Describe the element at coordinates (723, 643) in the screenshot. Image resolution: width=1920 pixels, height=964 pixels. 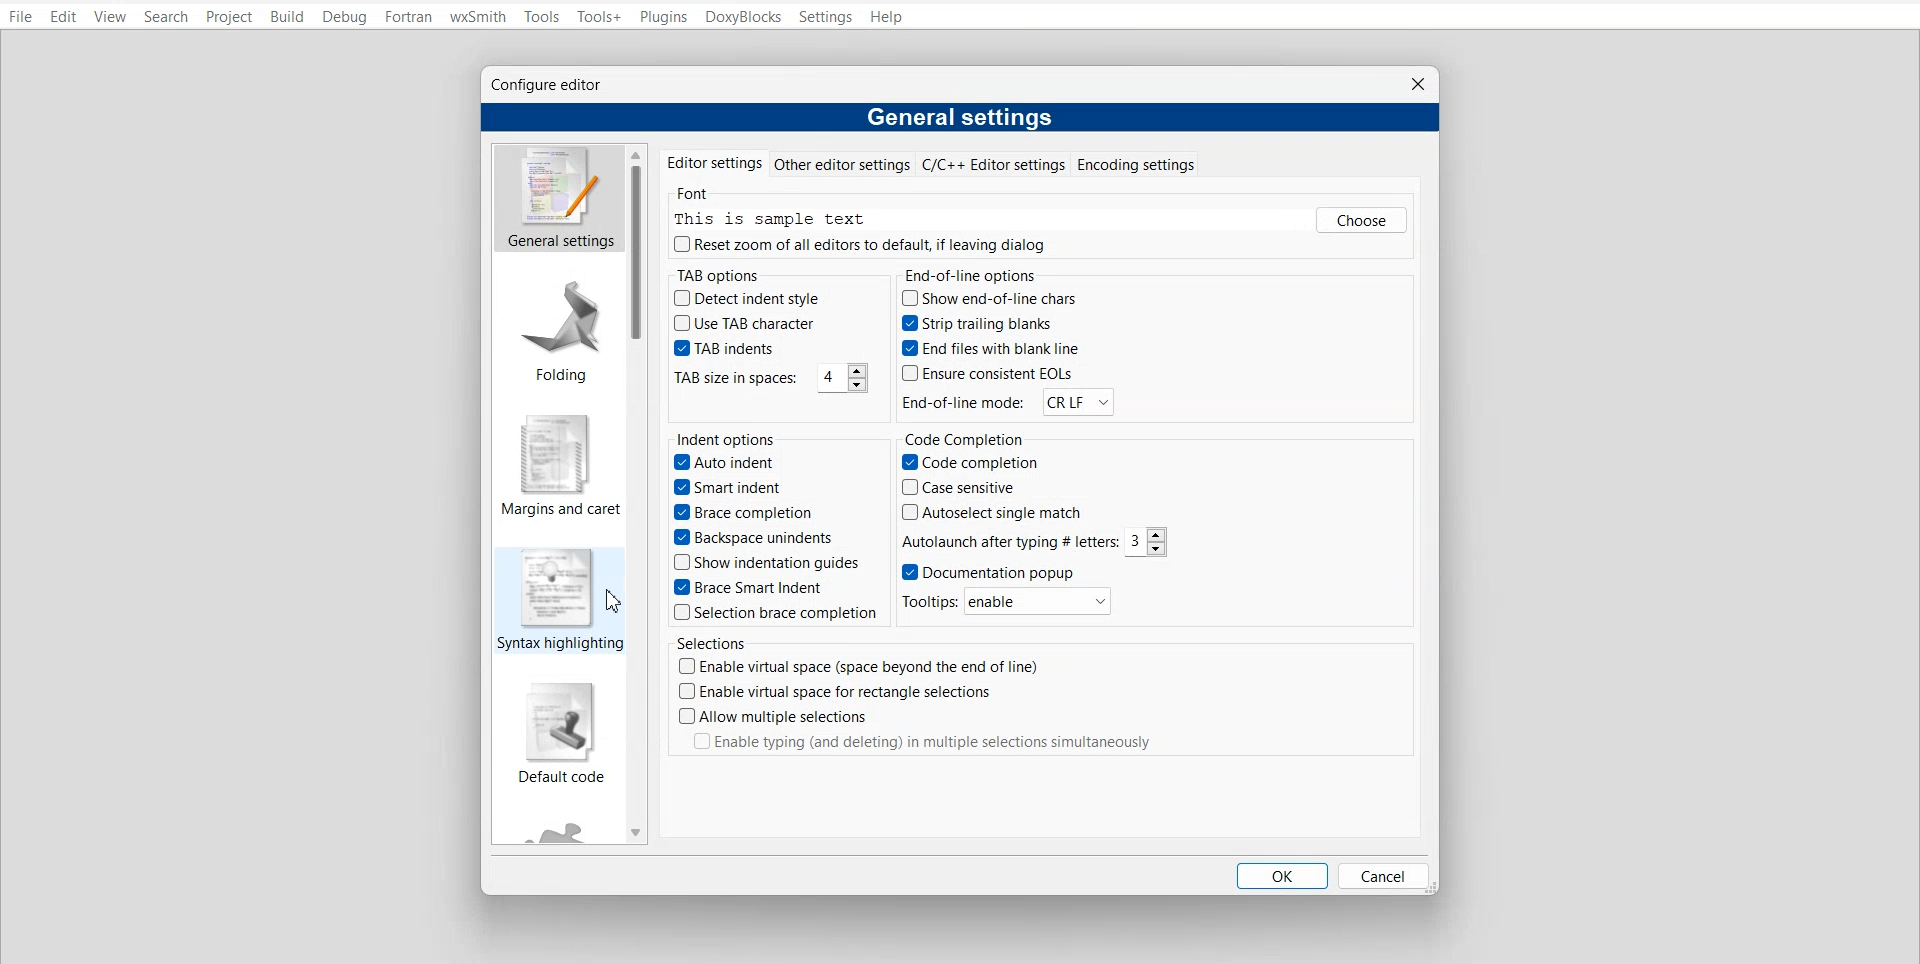
I see `Selections` at that location.